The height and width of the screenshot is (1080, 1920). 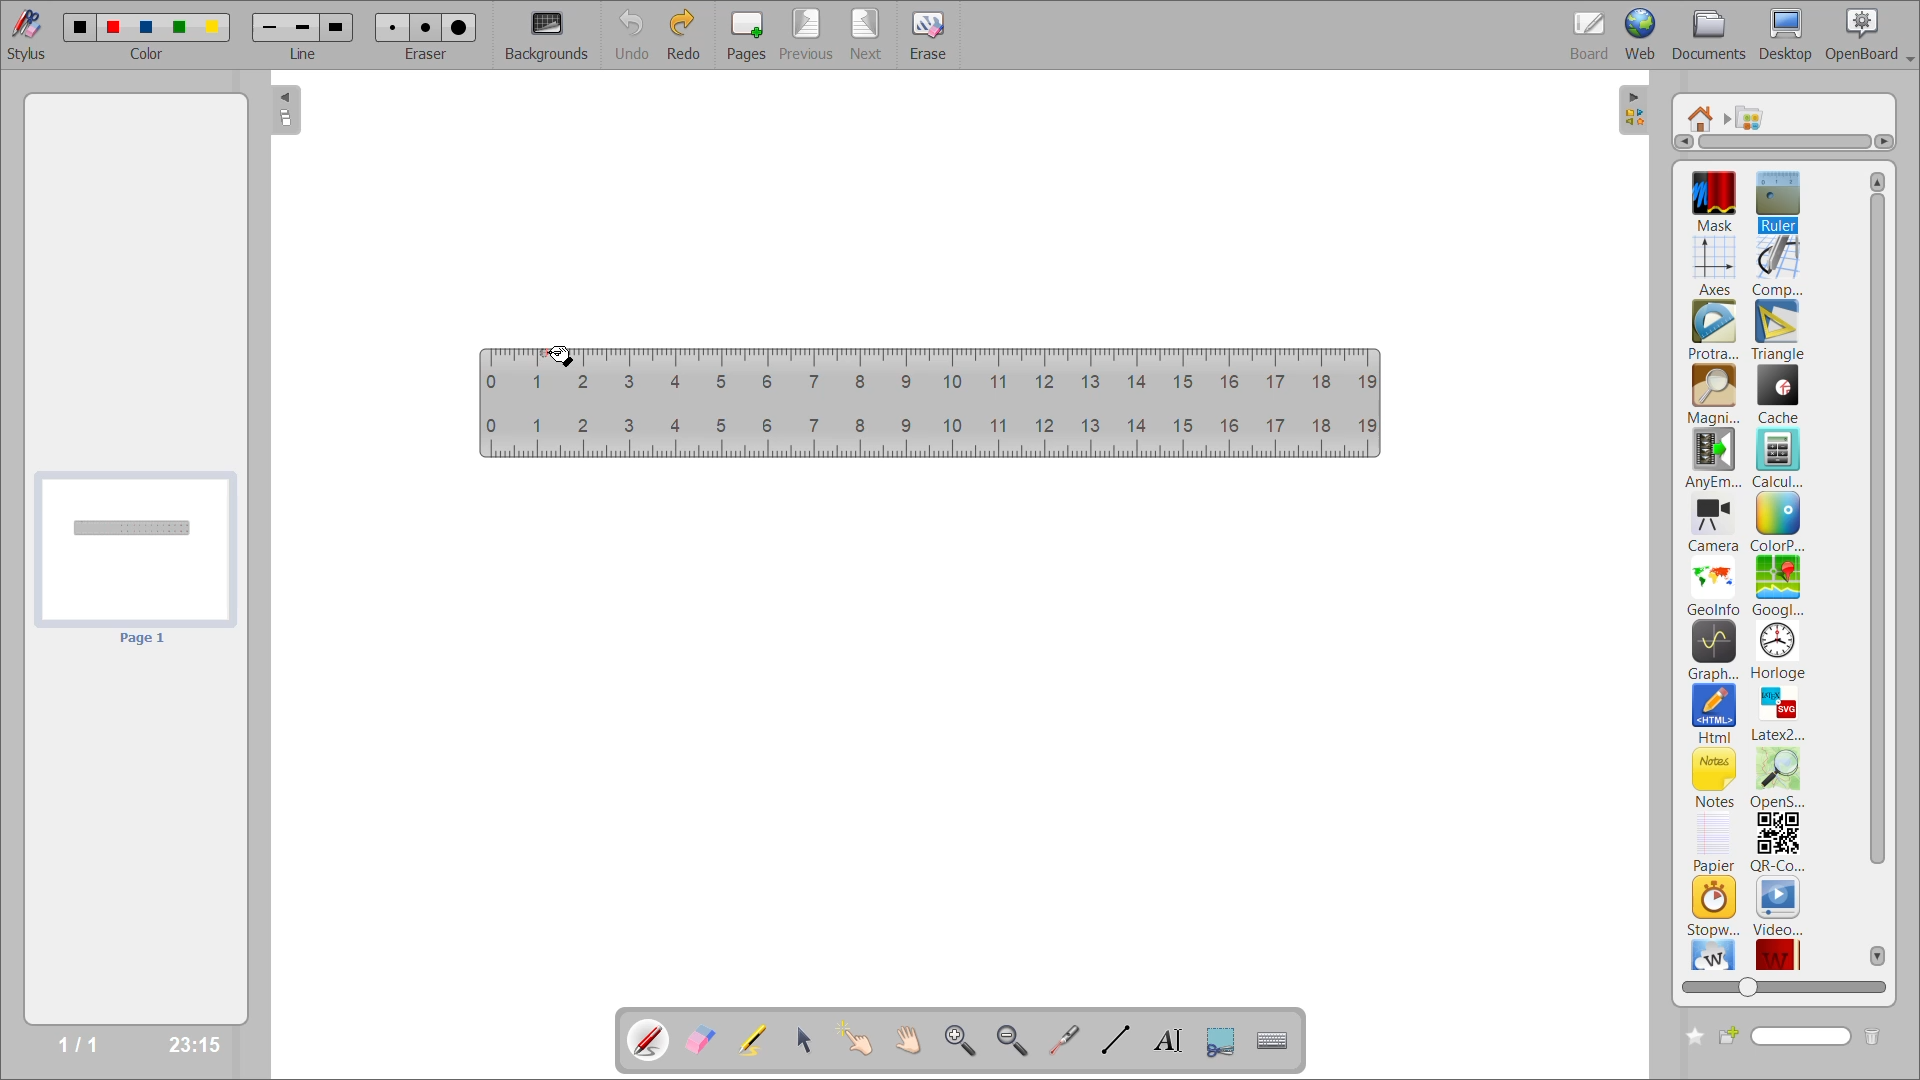 What do you see at coordinates (1787, 34) in the screenshot?
I see `desktop` at bounding box center [1787, 34].